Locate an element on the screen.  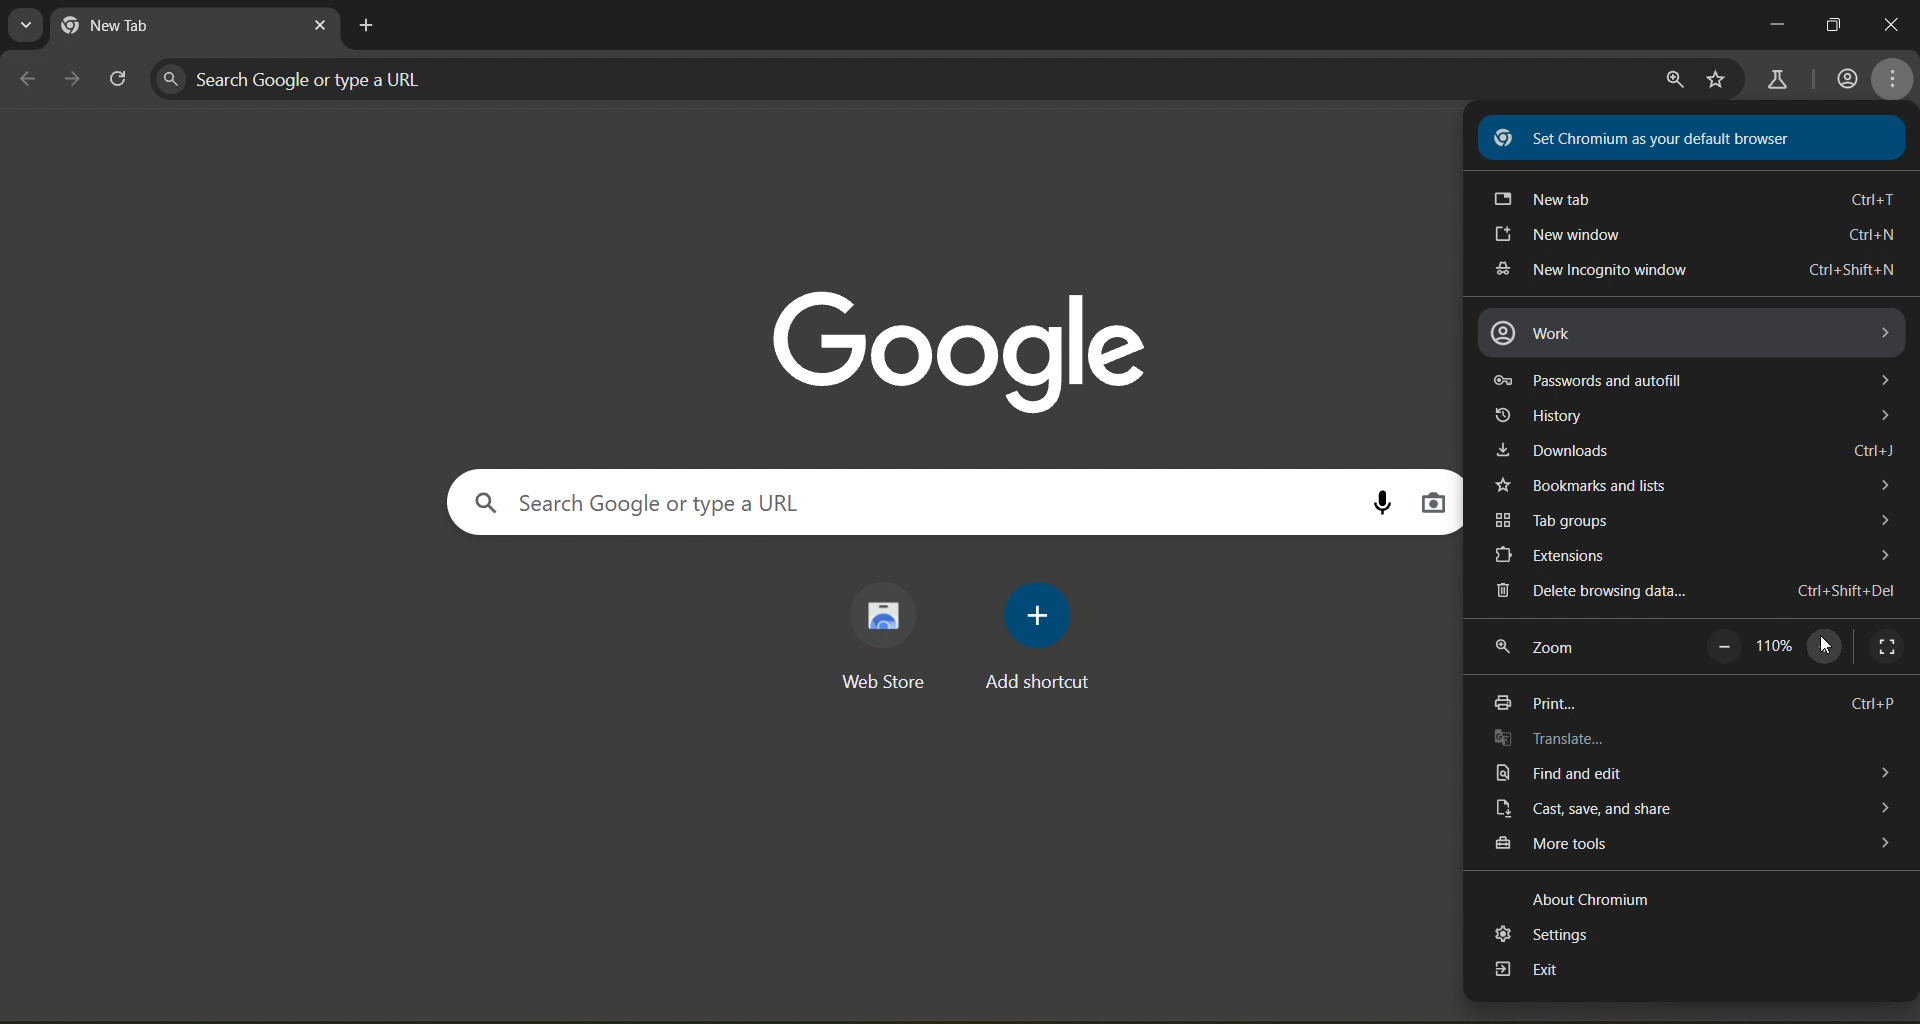
restore down is located at coordinates (1835, 23).